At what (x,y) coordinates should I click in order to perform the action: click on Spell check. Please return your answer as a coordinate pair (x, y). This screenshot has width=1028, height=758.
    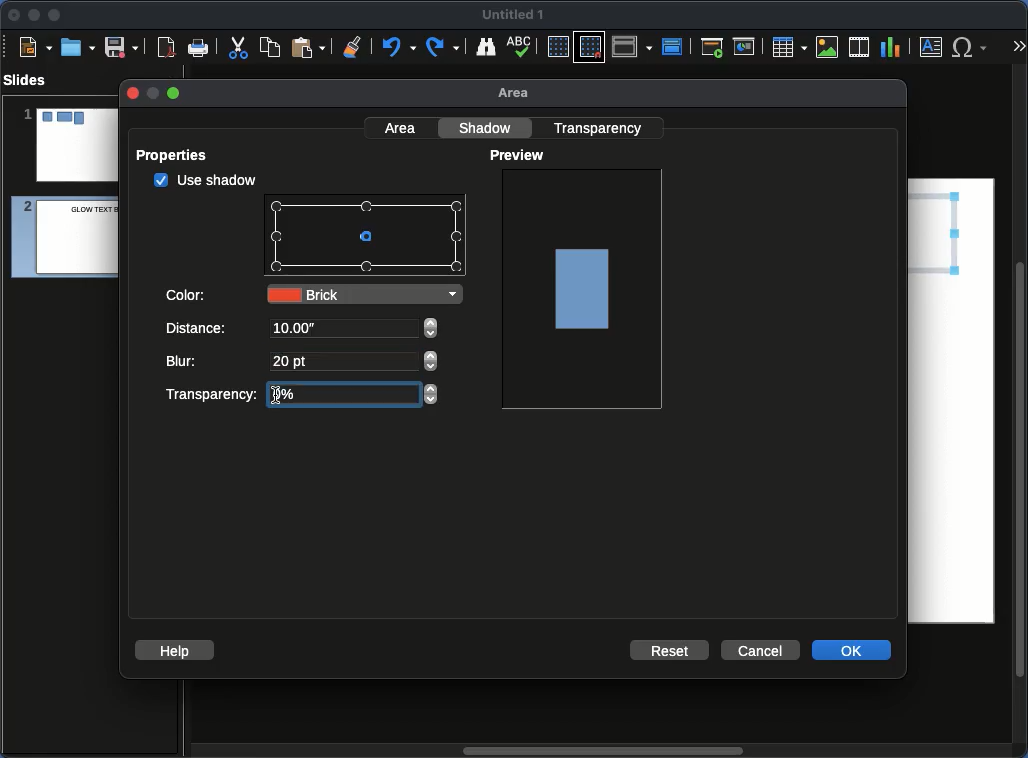
    Looking at the image, I should click on (521, 48).